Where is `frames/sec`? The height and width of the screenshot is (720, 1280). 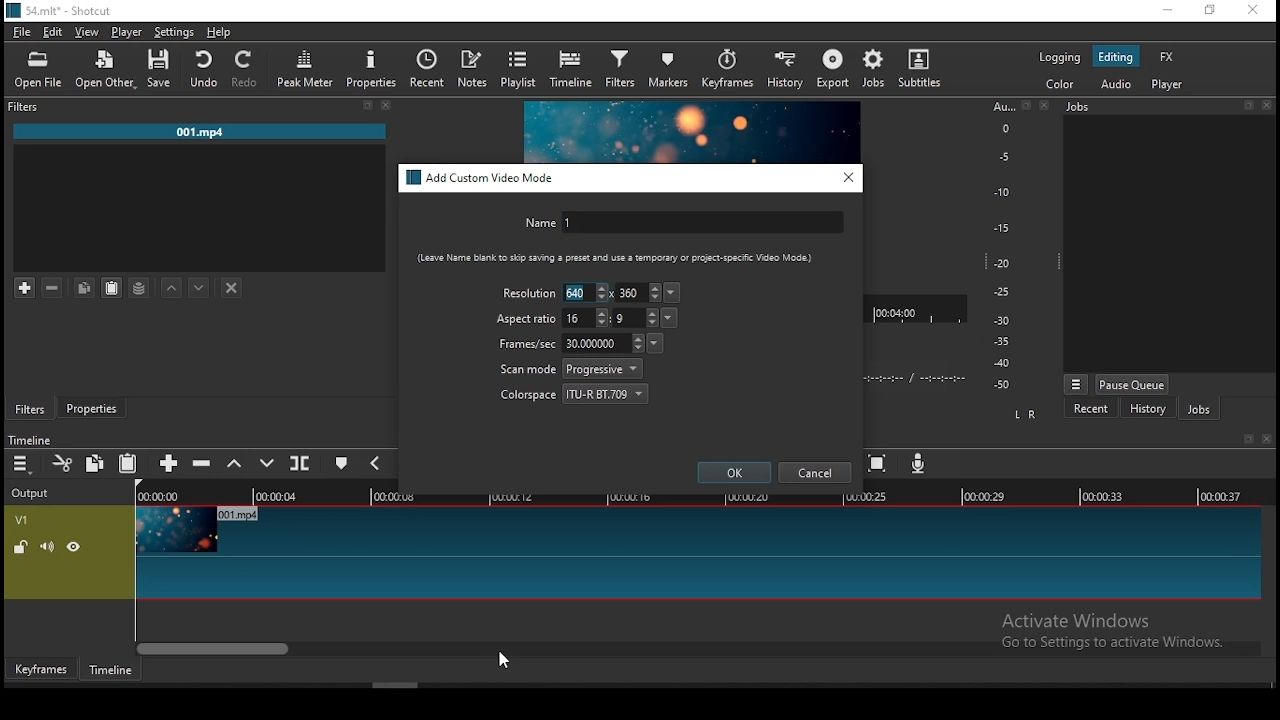
frames/sec is located at coordinates (569, 343).